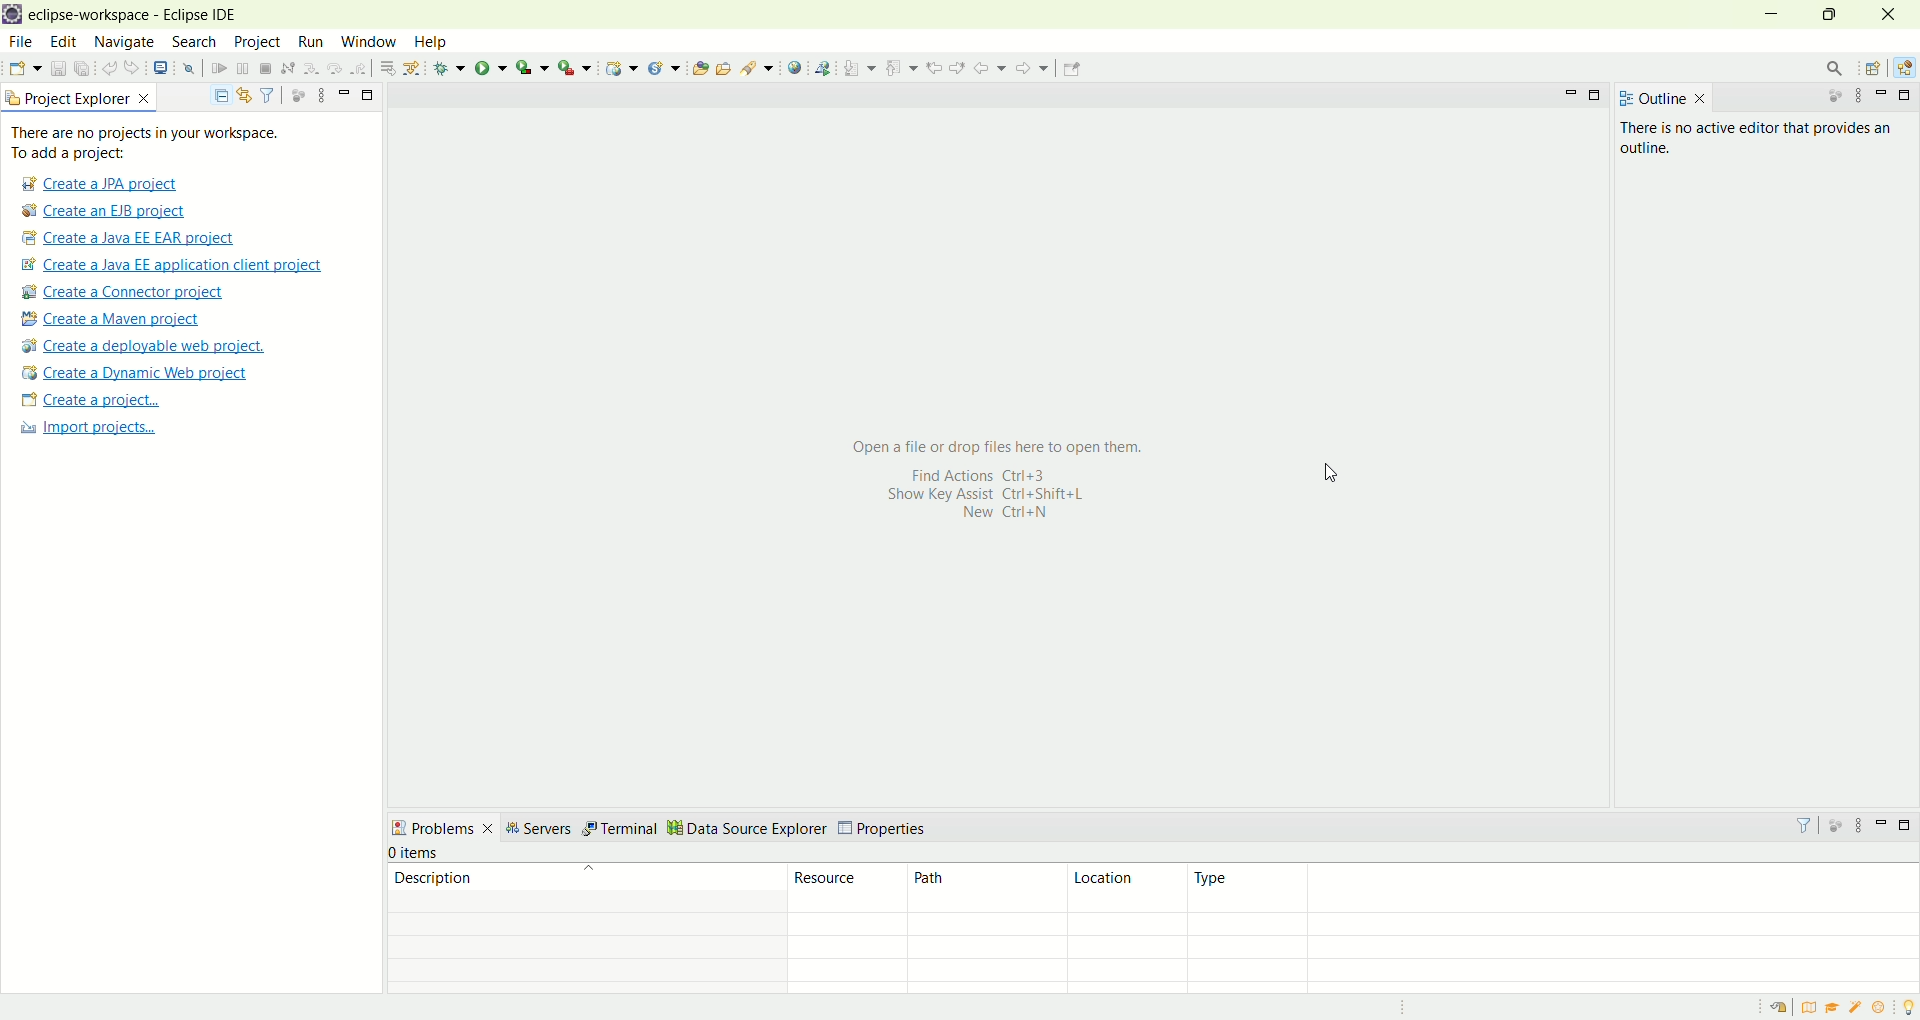  I want to click on maximize, so click(1598, 96).